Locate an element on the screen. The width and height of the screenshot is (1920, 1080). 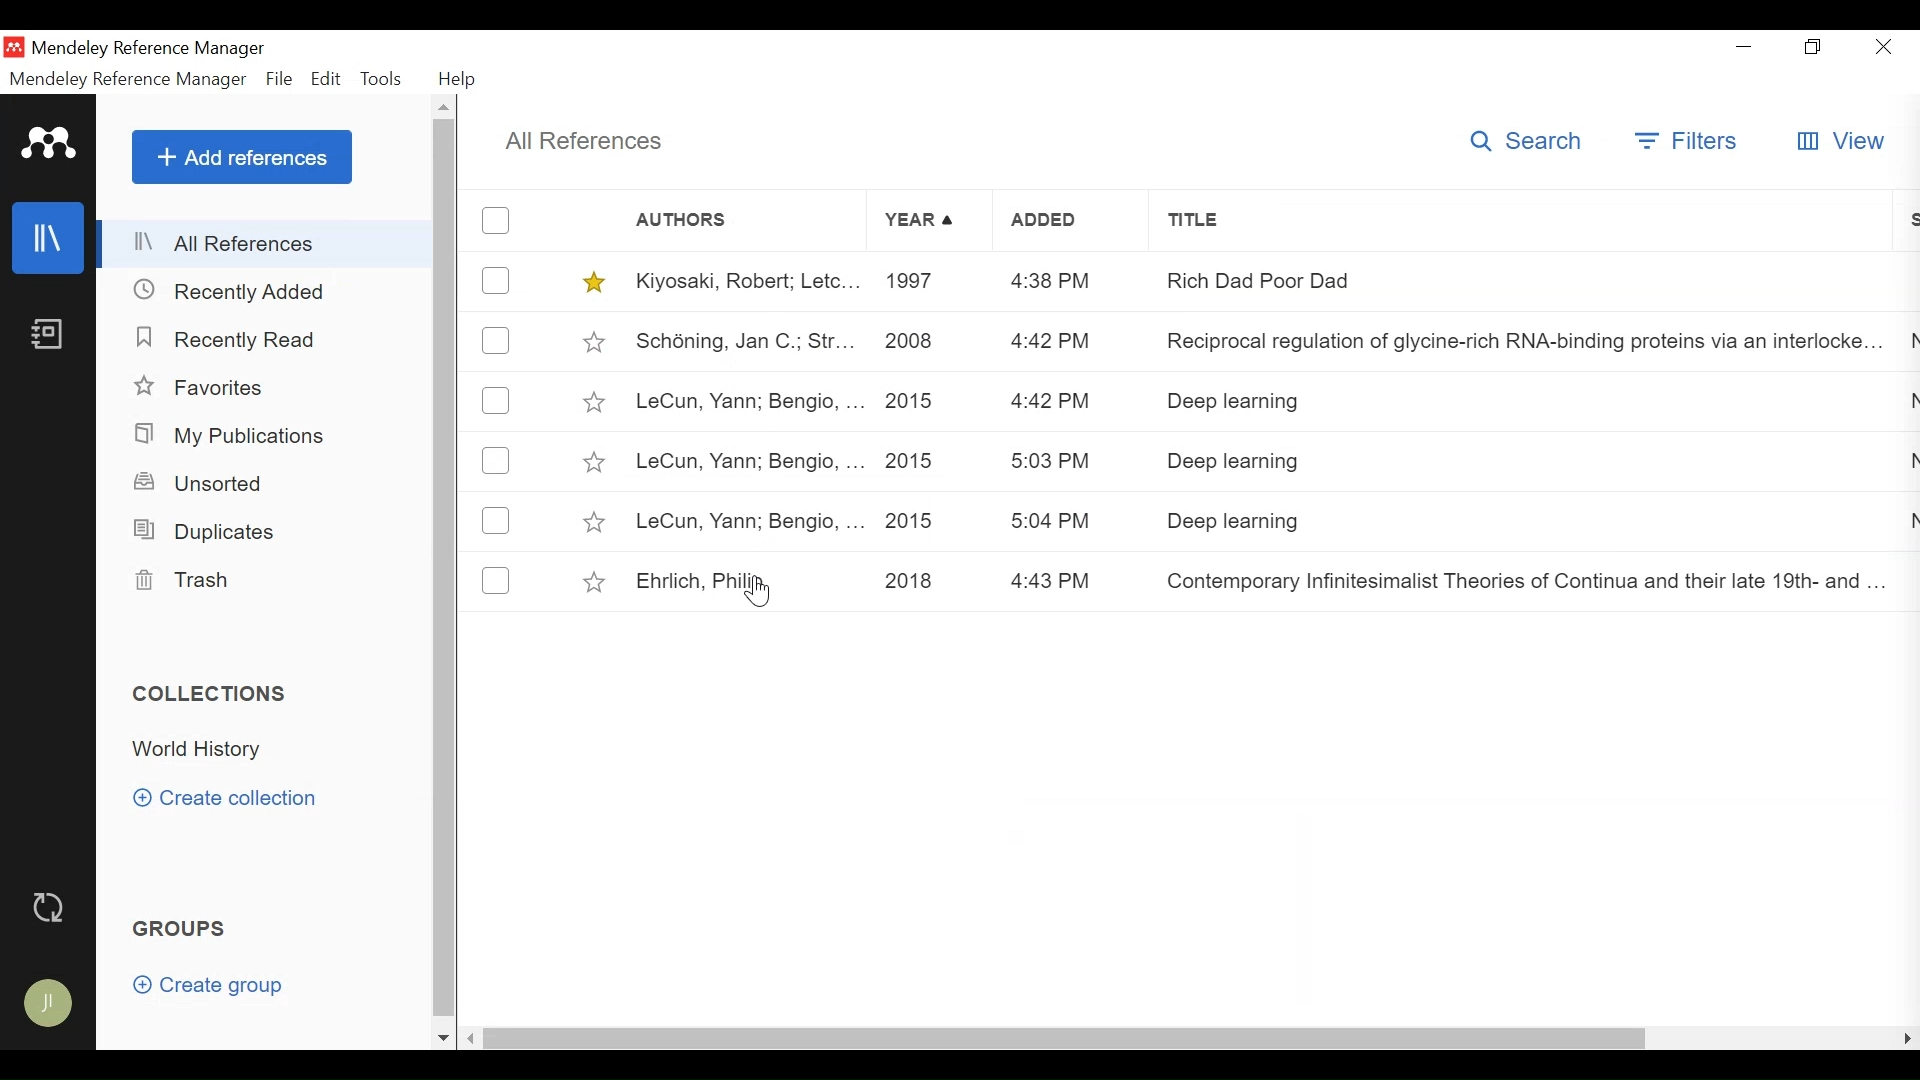
Create group is located at coordinates (208, 984).